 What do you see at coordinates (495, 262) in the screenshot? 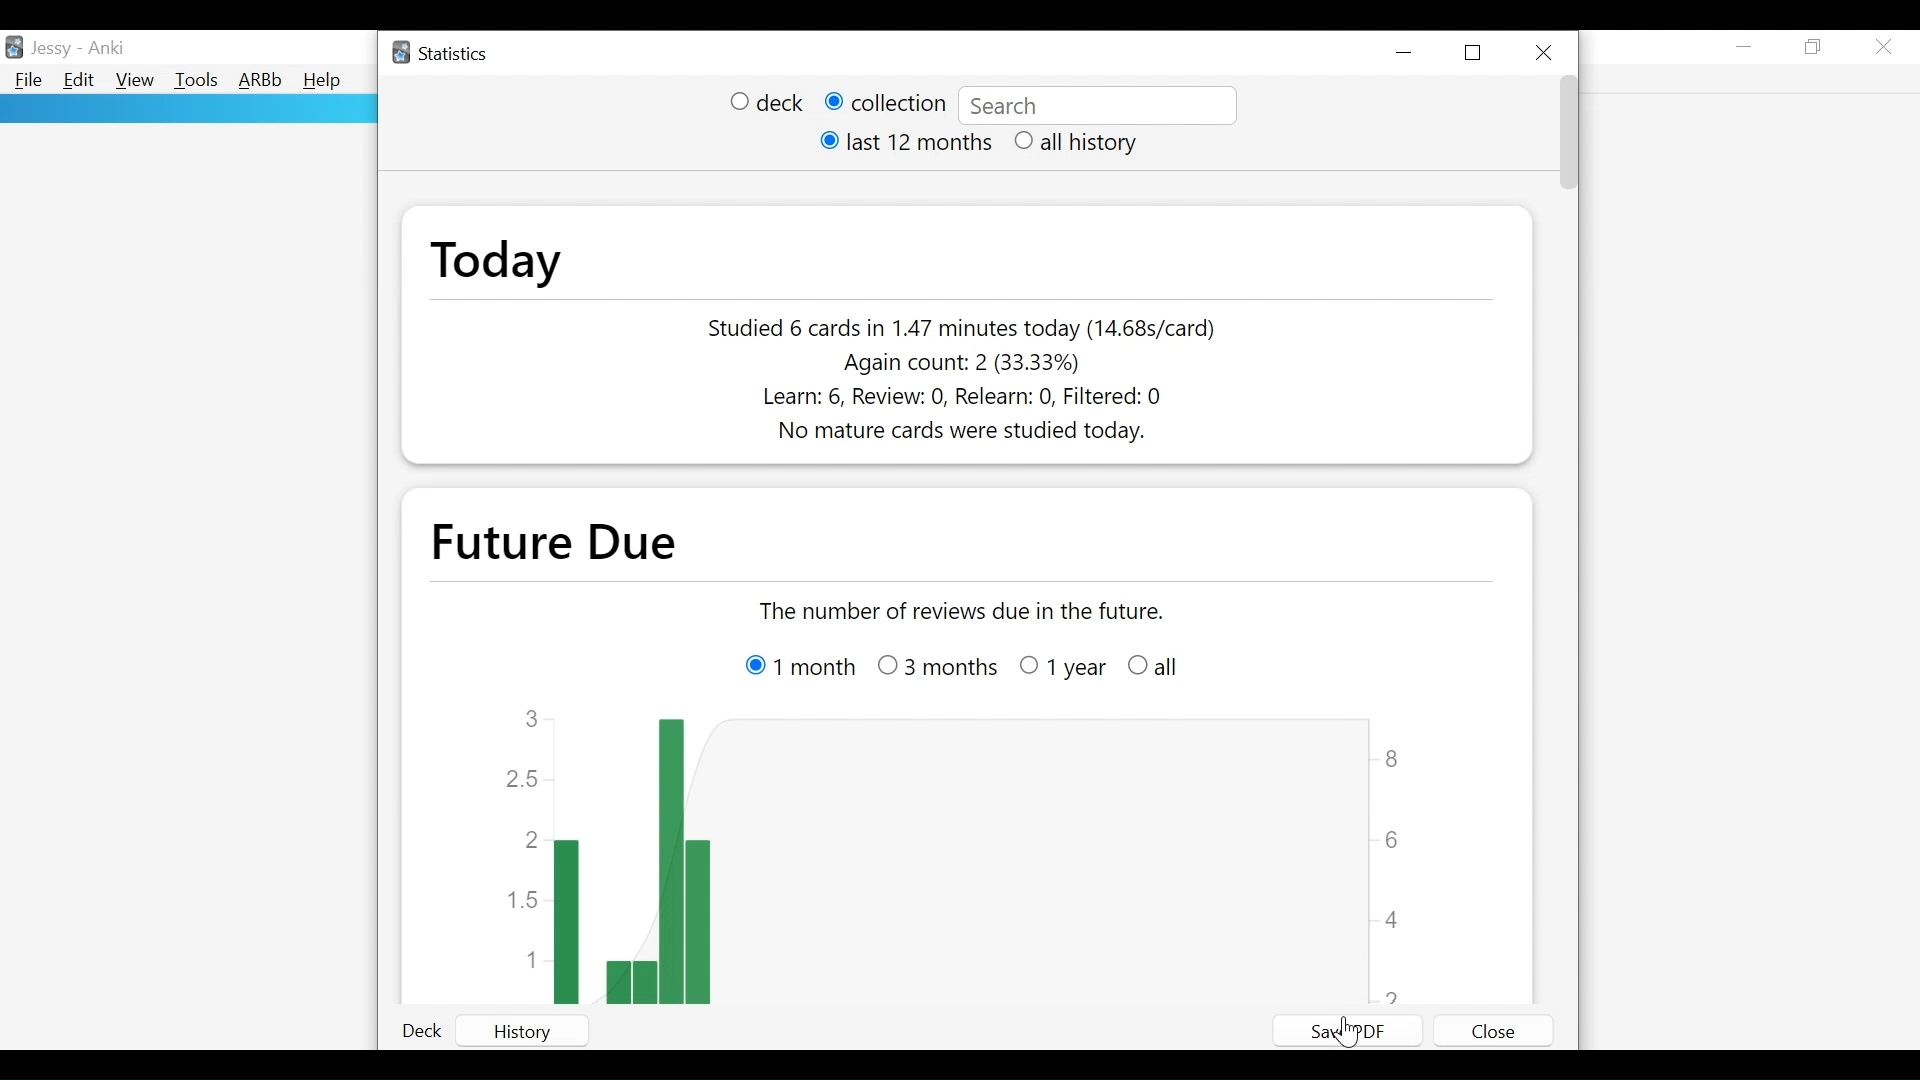
I see `Today` at bounding box center [495, 262].